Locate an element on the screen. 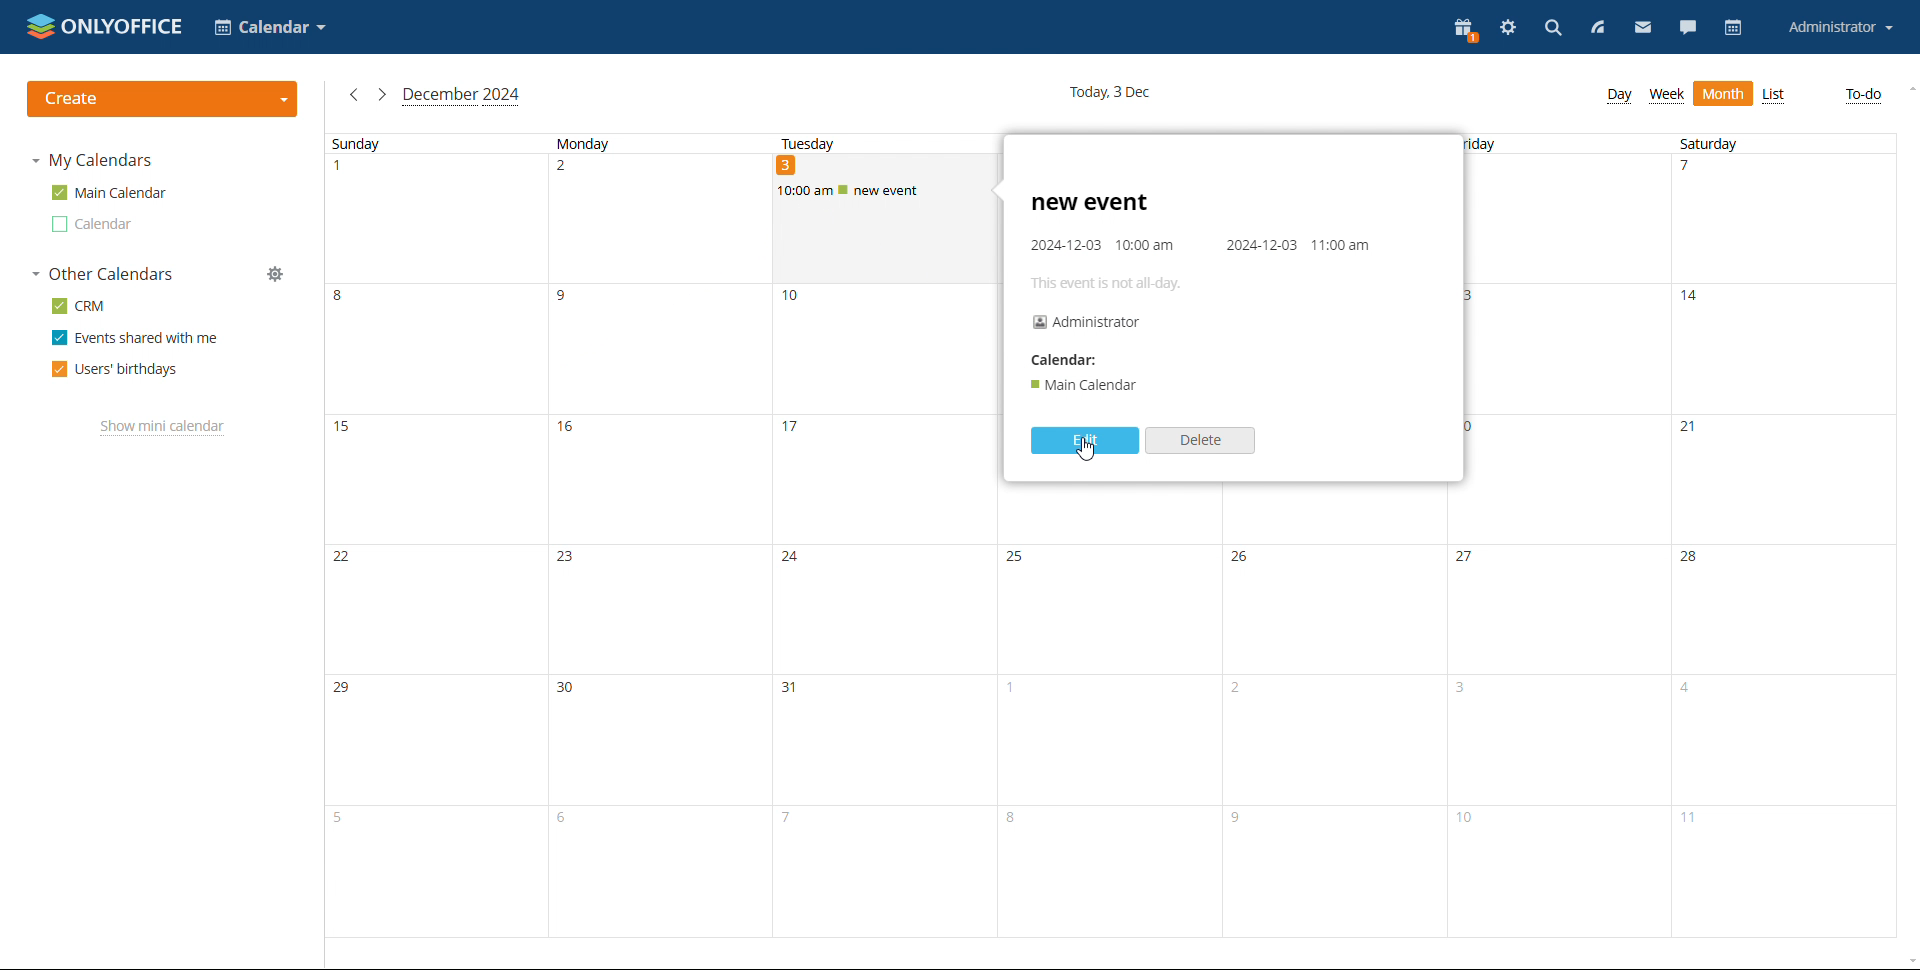 The image size is (1920, 970). This event is not all-day. is located at coordinates (1109, 281).